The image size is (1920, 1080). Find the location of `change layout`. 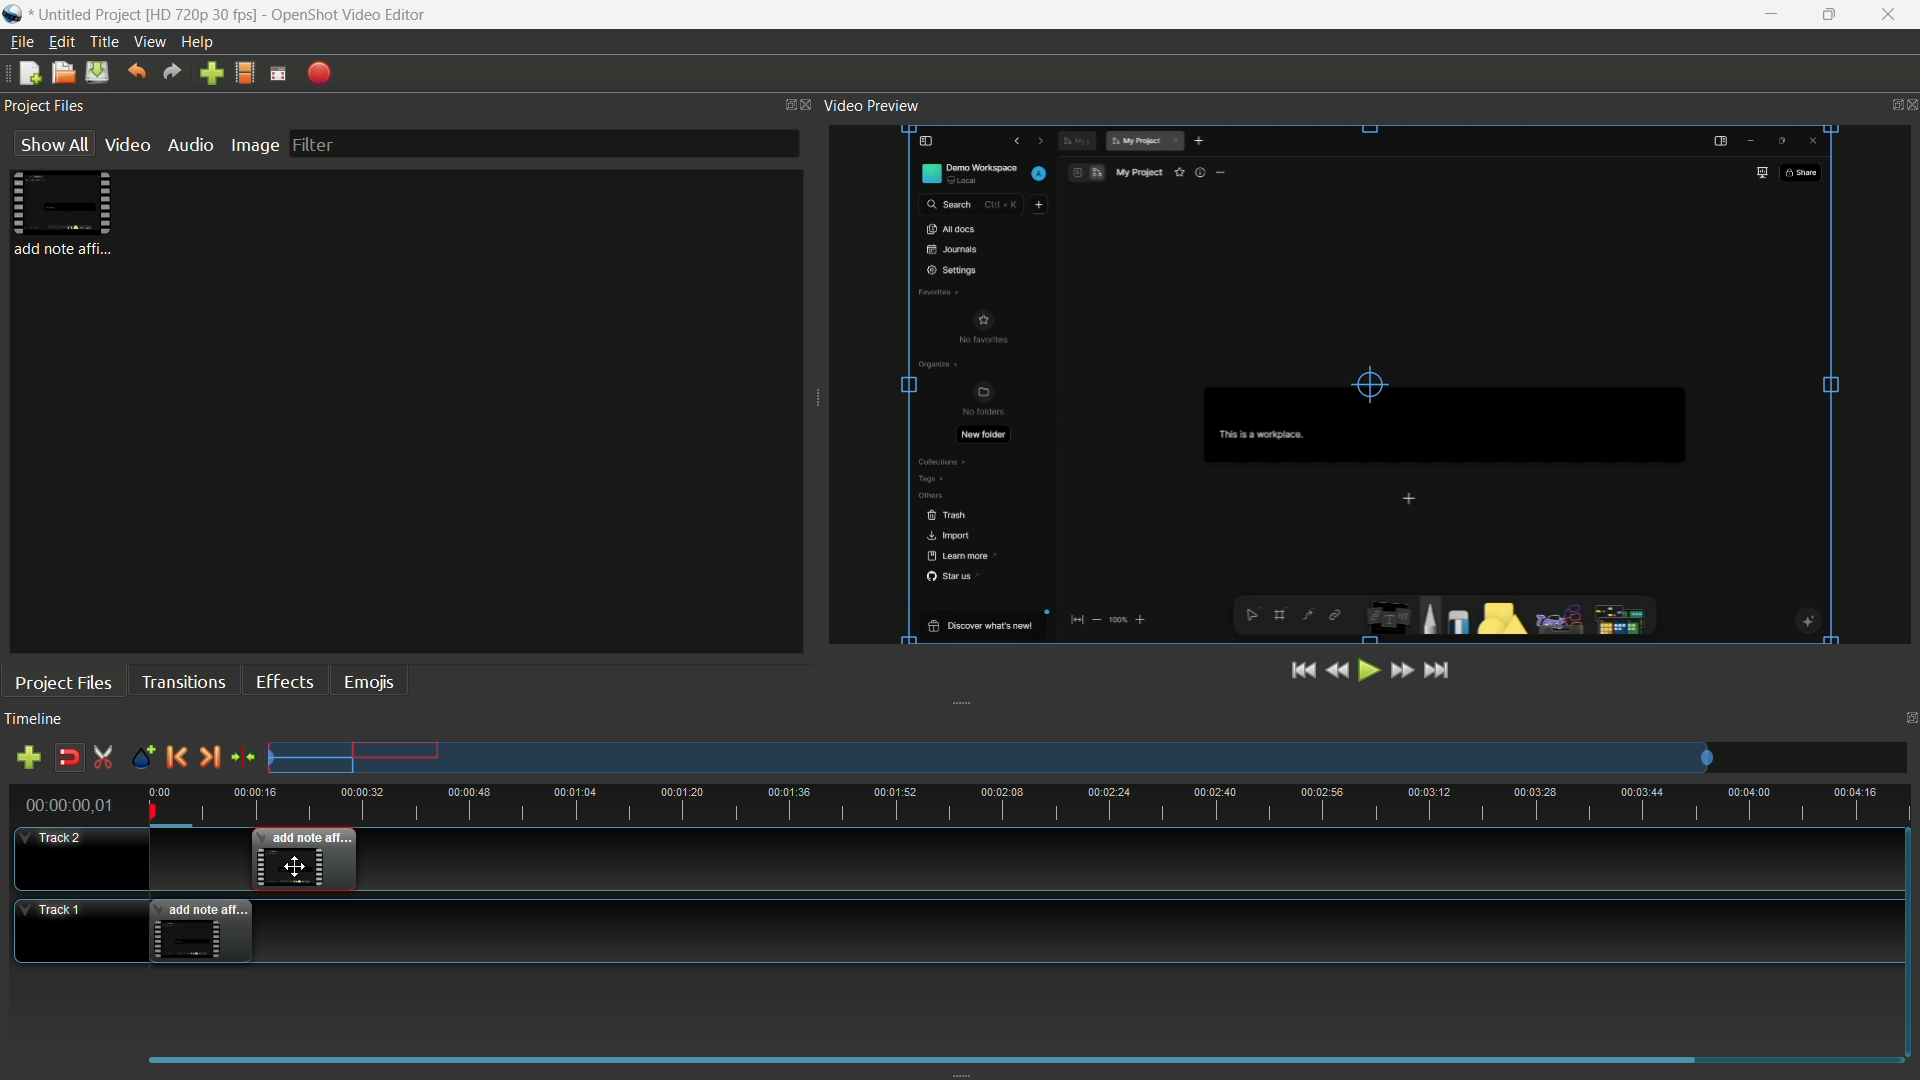

change layout is located at coordinates (782, 106).